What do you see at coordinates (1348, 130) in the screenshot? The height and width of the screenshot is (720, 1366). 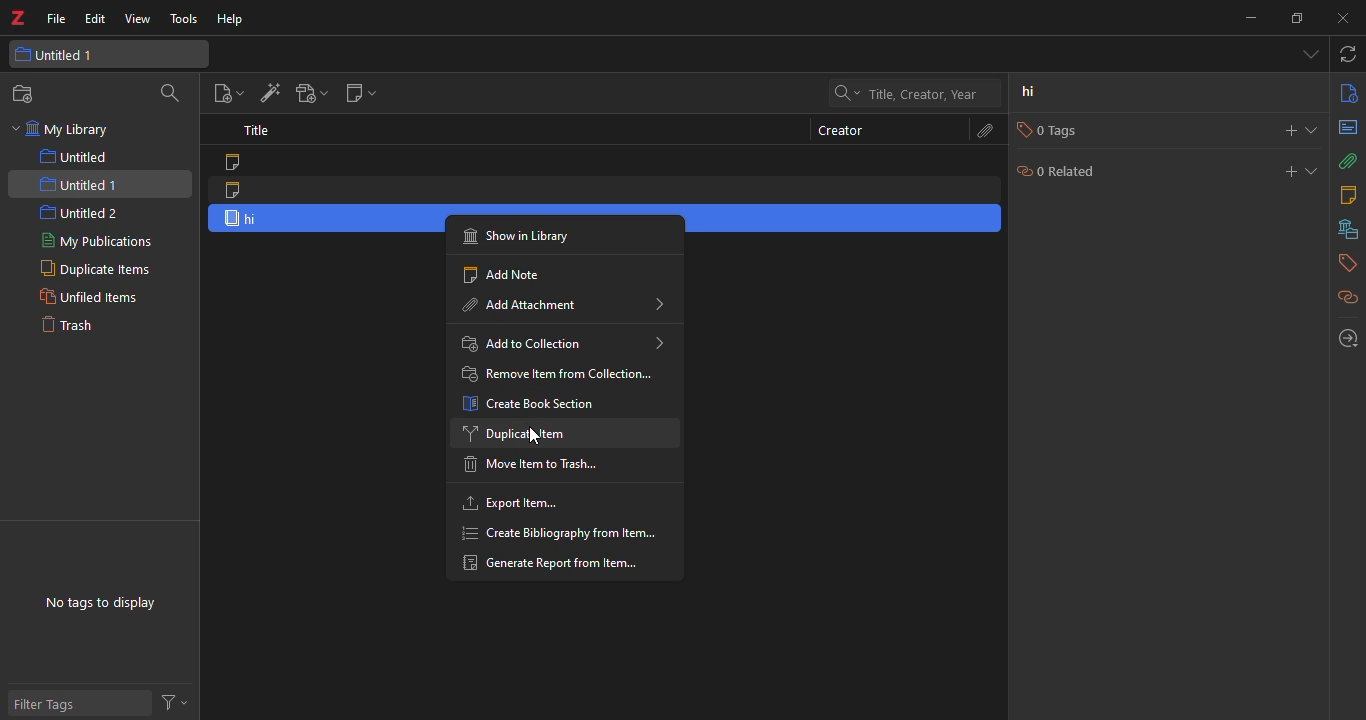 I see `abstract` at bounding box center [1348, 130].